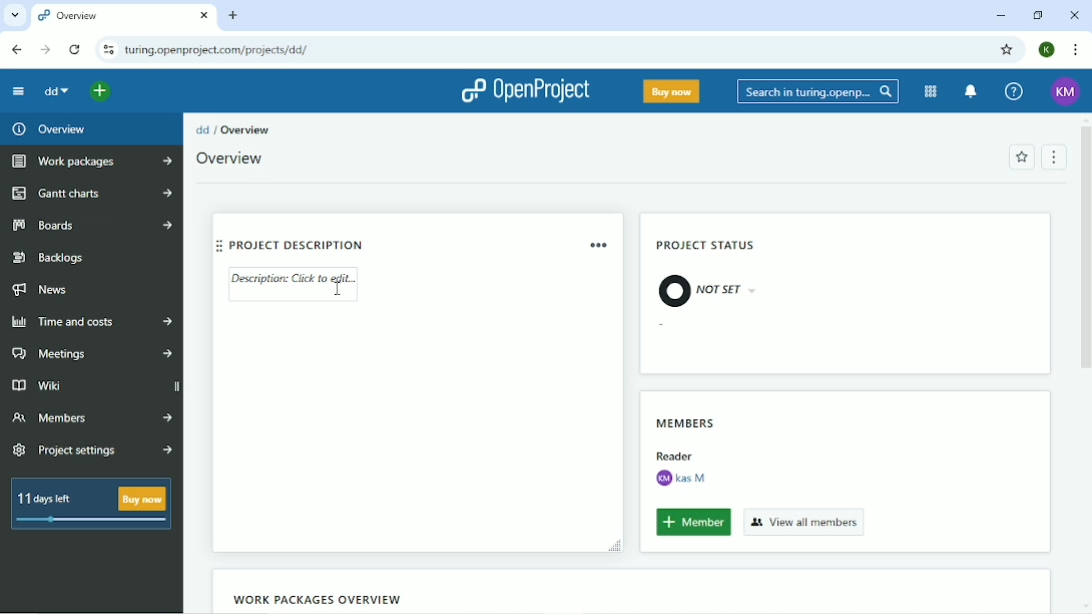 This screenshot has height=614, width=1092. Describe the element at coordinates (526, 92) in the screenshot. I see `OpenProject` at that location.